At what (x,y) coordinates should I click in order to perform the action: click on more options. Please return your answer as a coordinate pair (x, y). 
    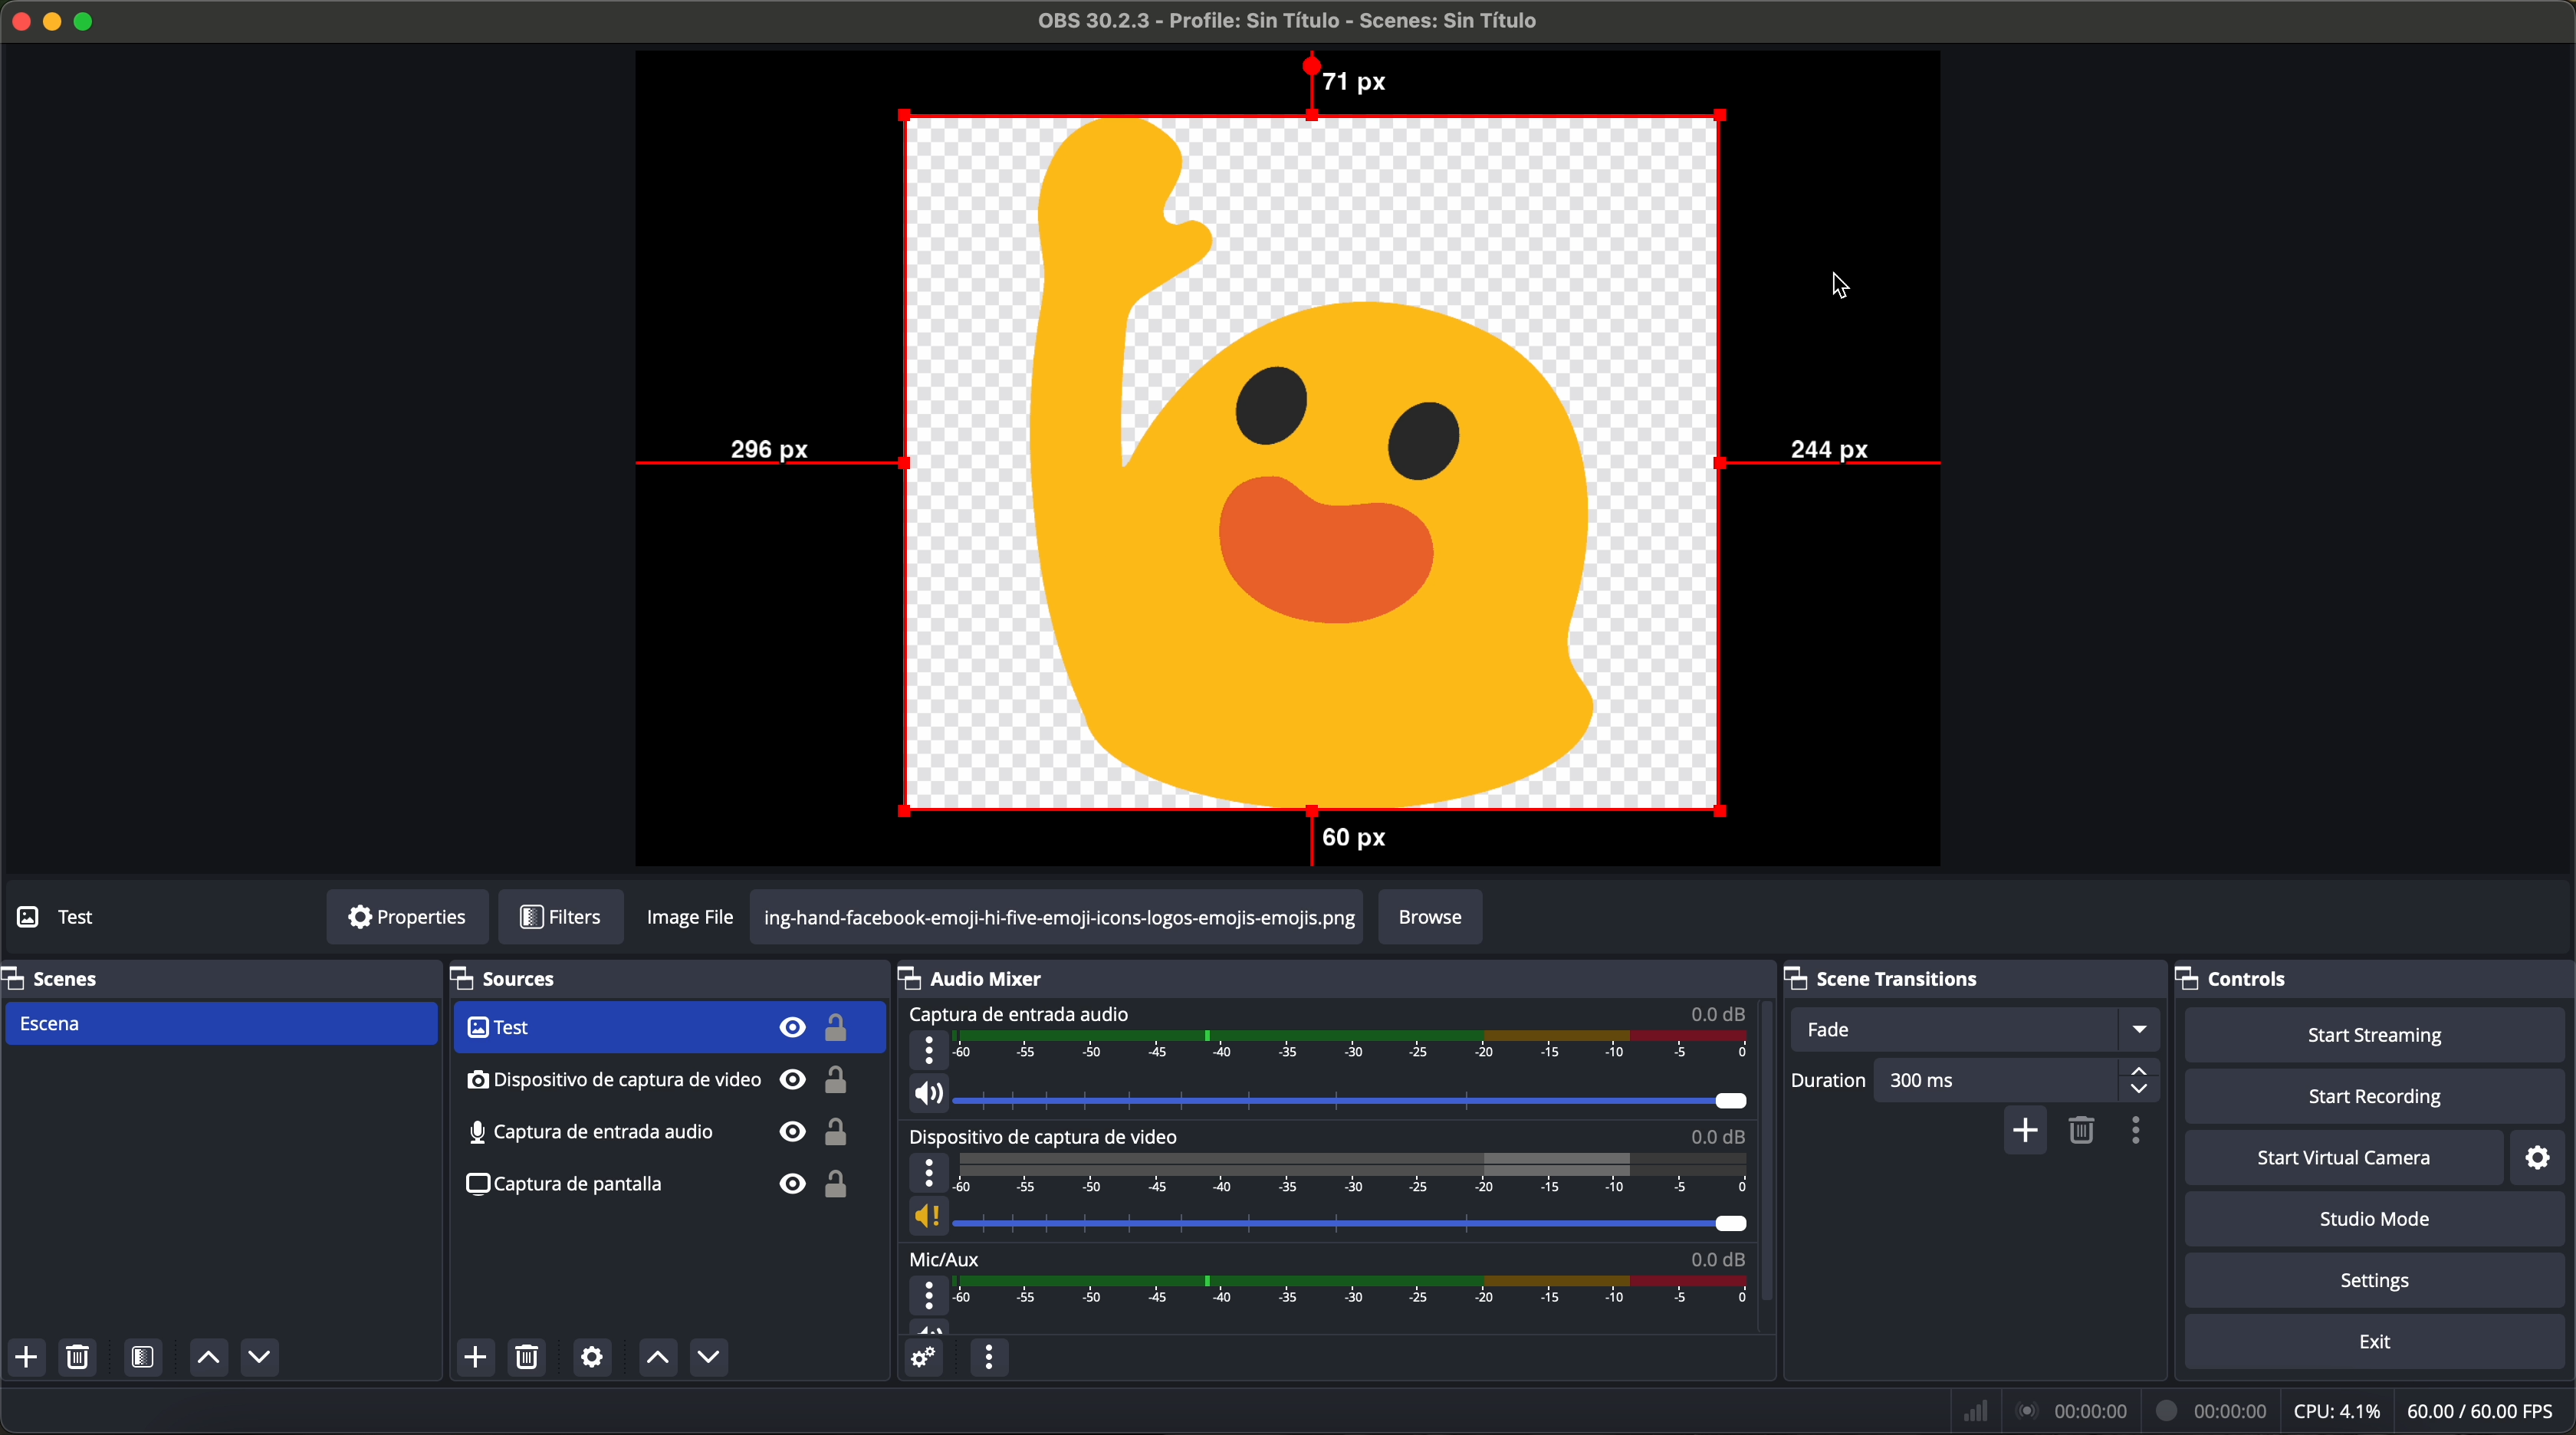
    Looking at the image, I should click on (929, 1050).